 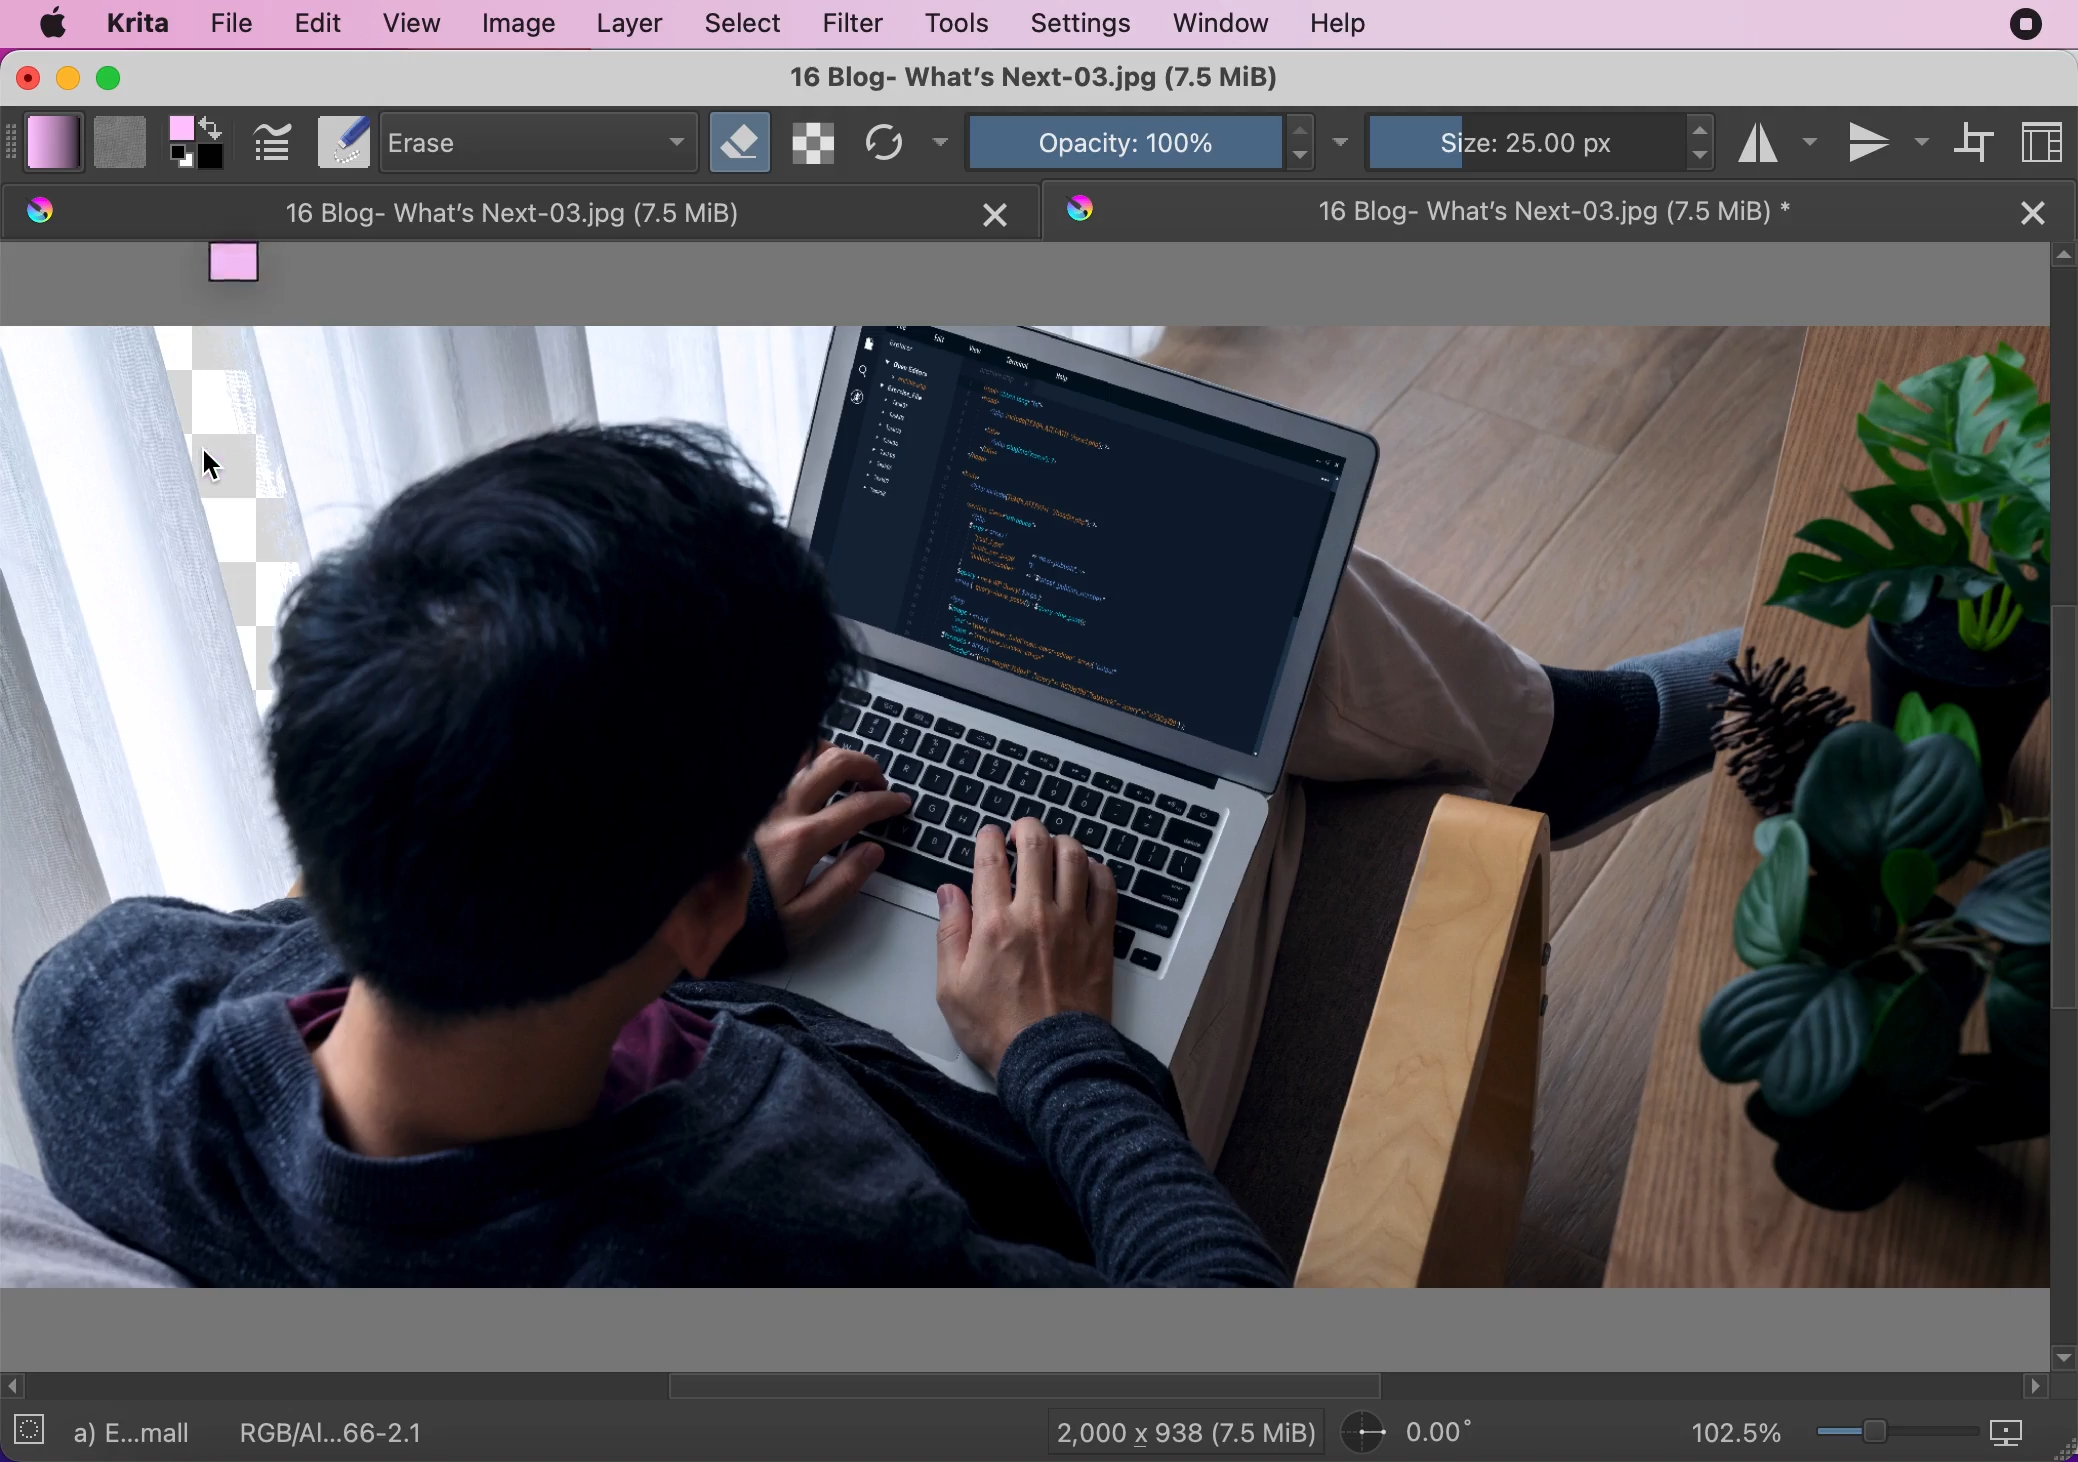 I want to click on 2,000 x 938 (7.5 MiB), so click(x=1175, y=1431).